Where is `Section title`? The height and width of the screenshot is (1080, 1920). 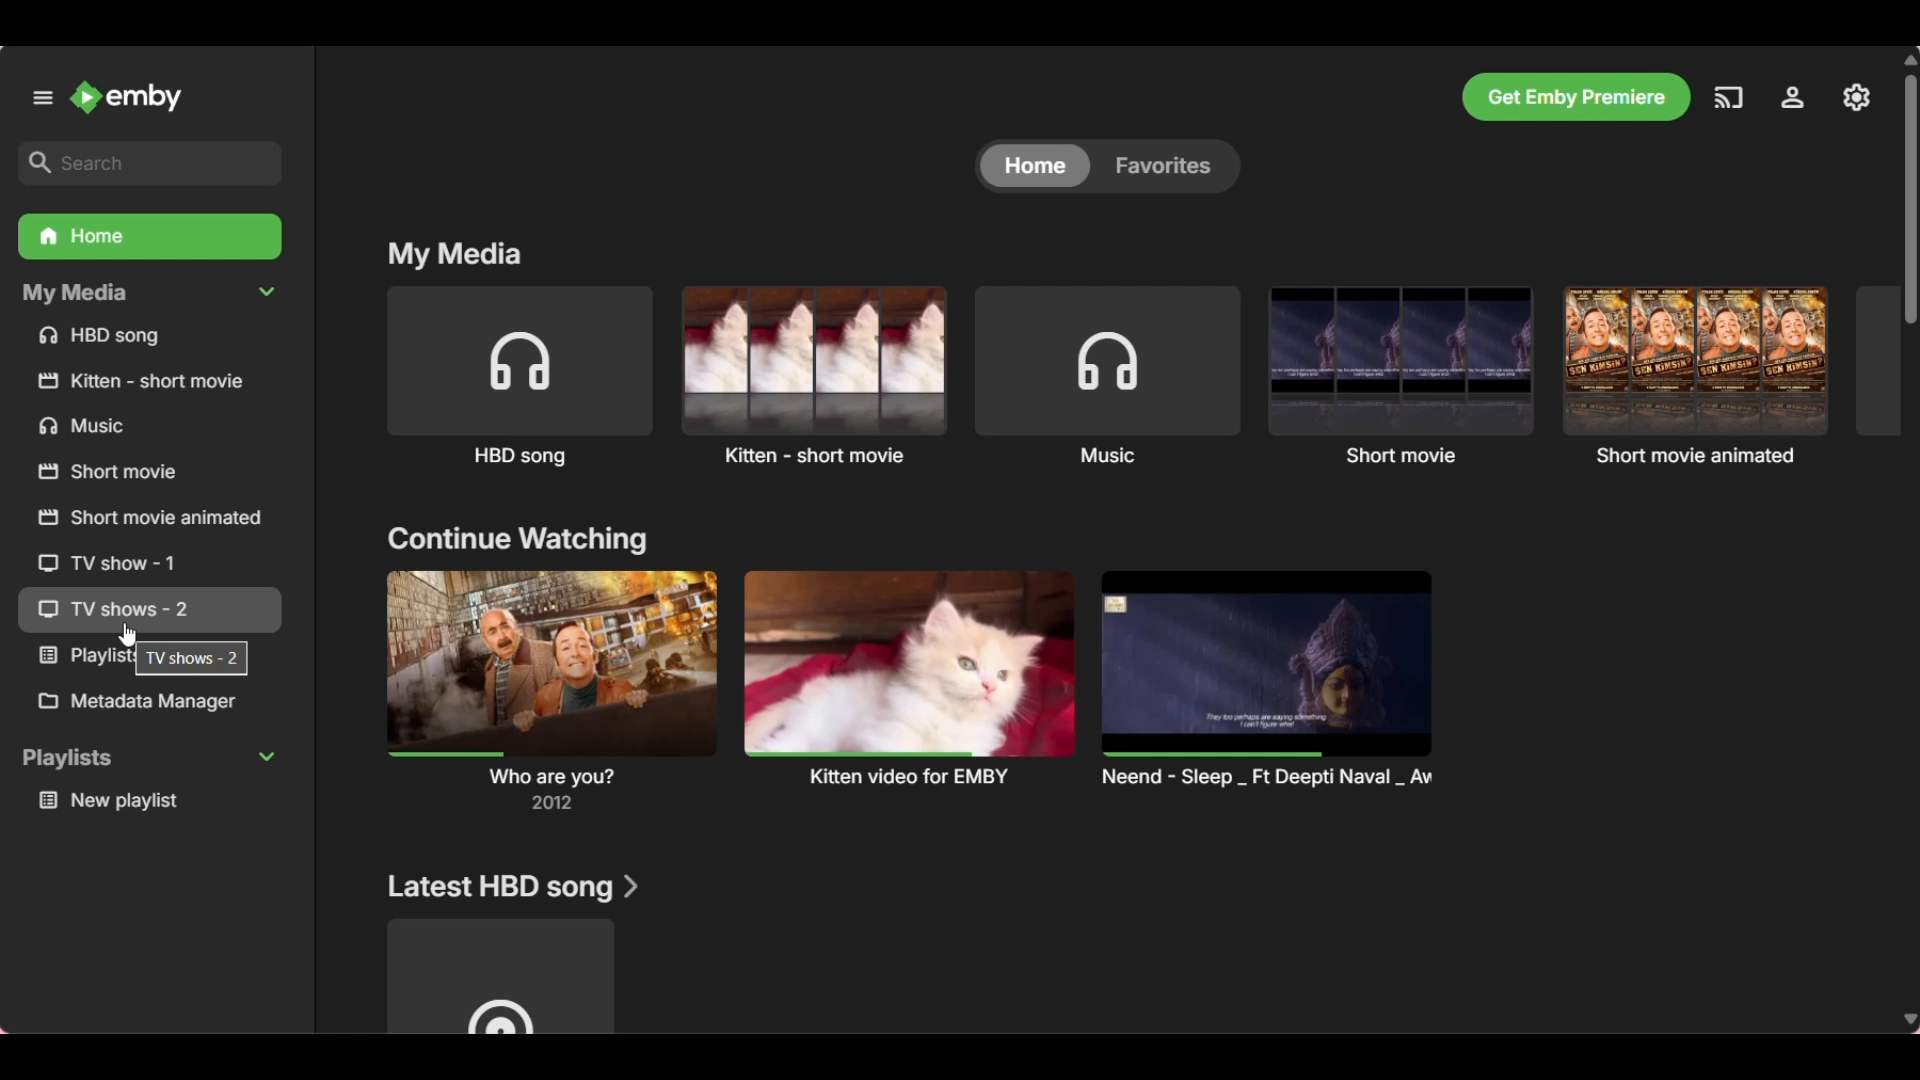
Section title is located at coordinates (512, 888).